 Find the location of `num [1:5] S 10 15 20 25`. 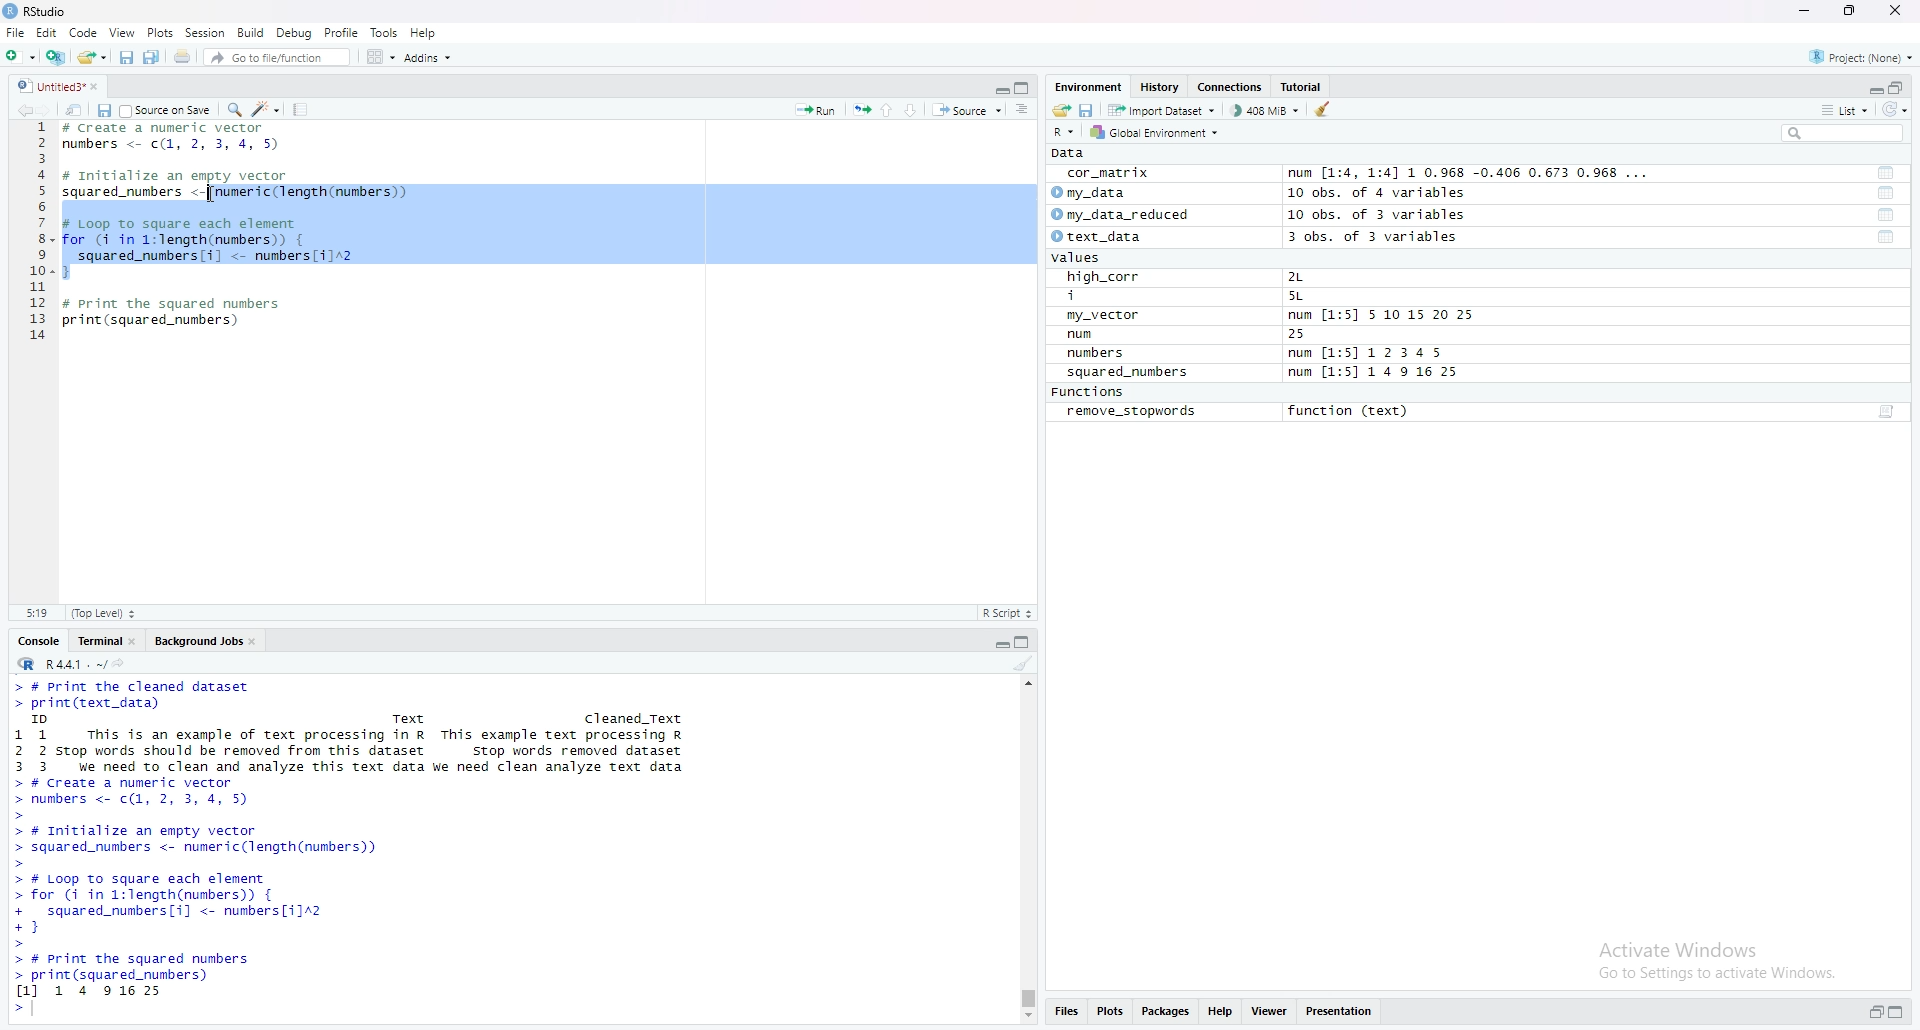

num [1:5] S 10 15 20 25 is located at coordinates (1381, 316).